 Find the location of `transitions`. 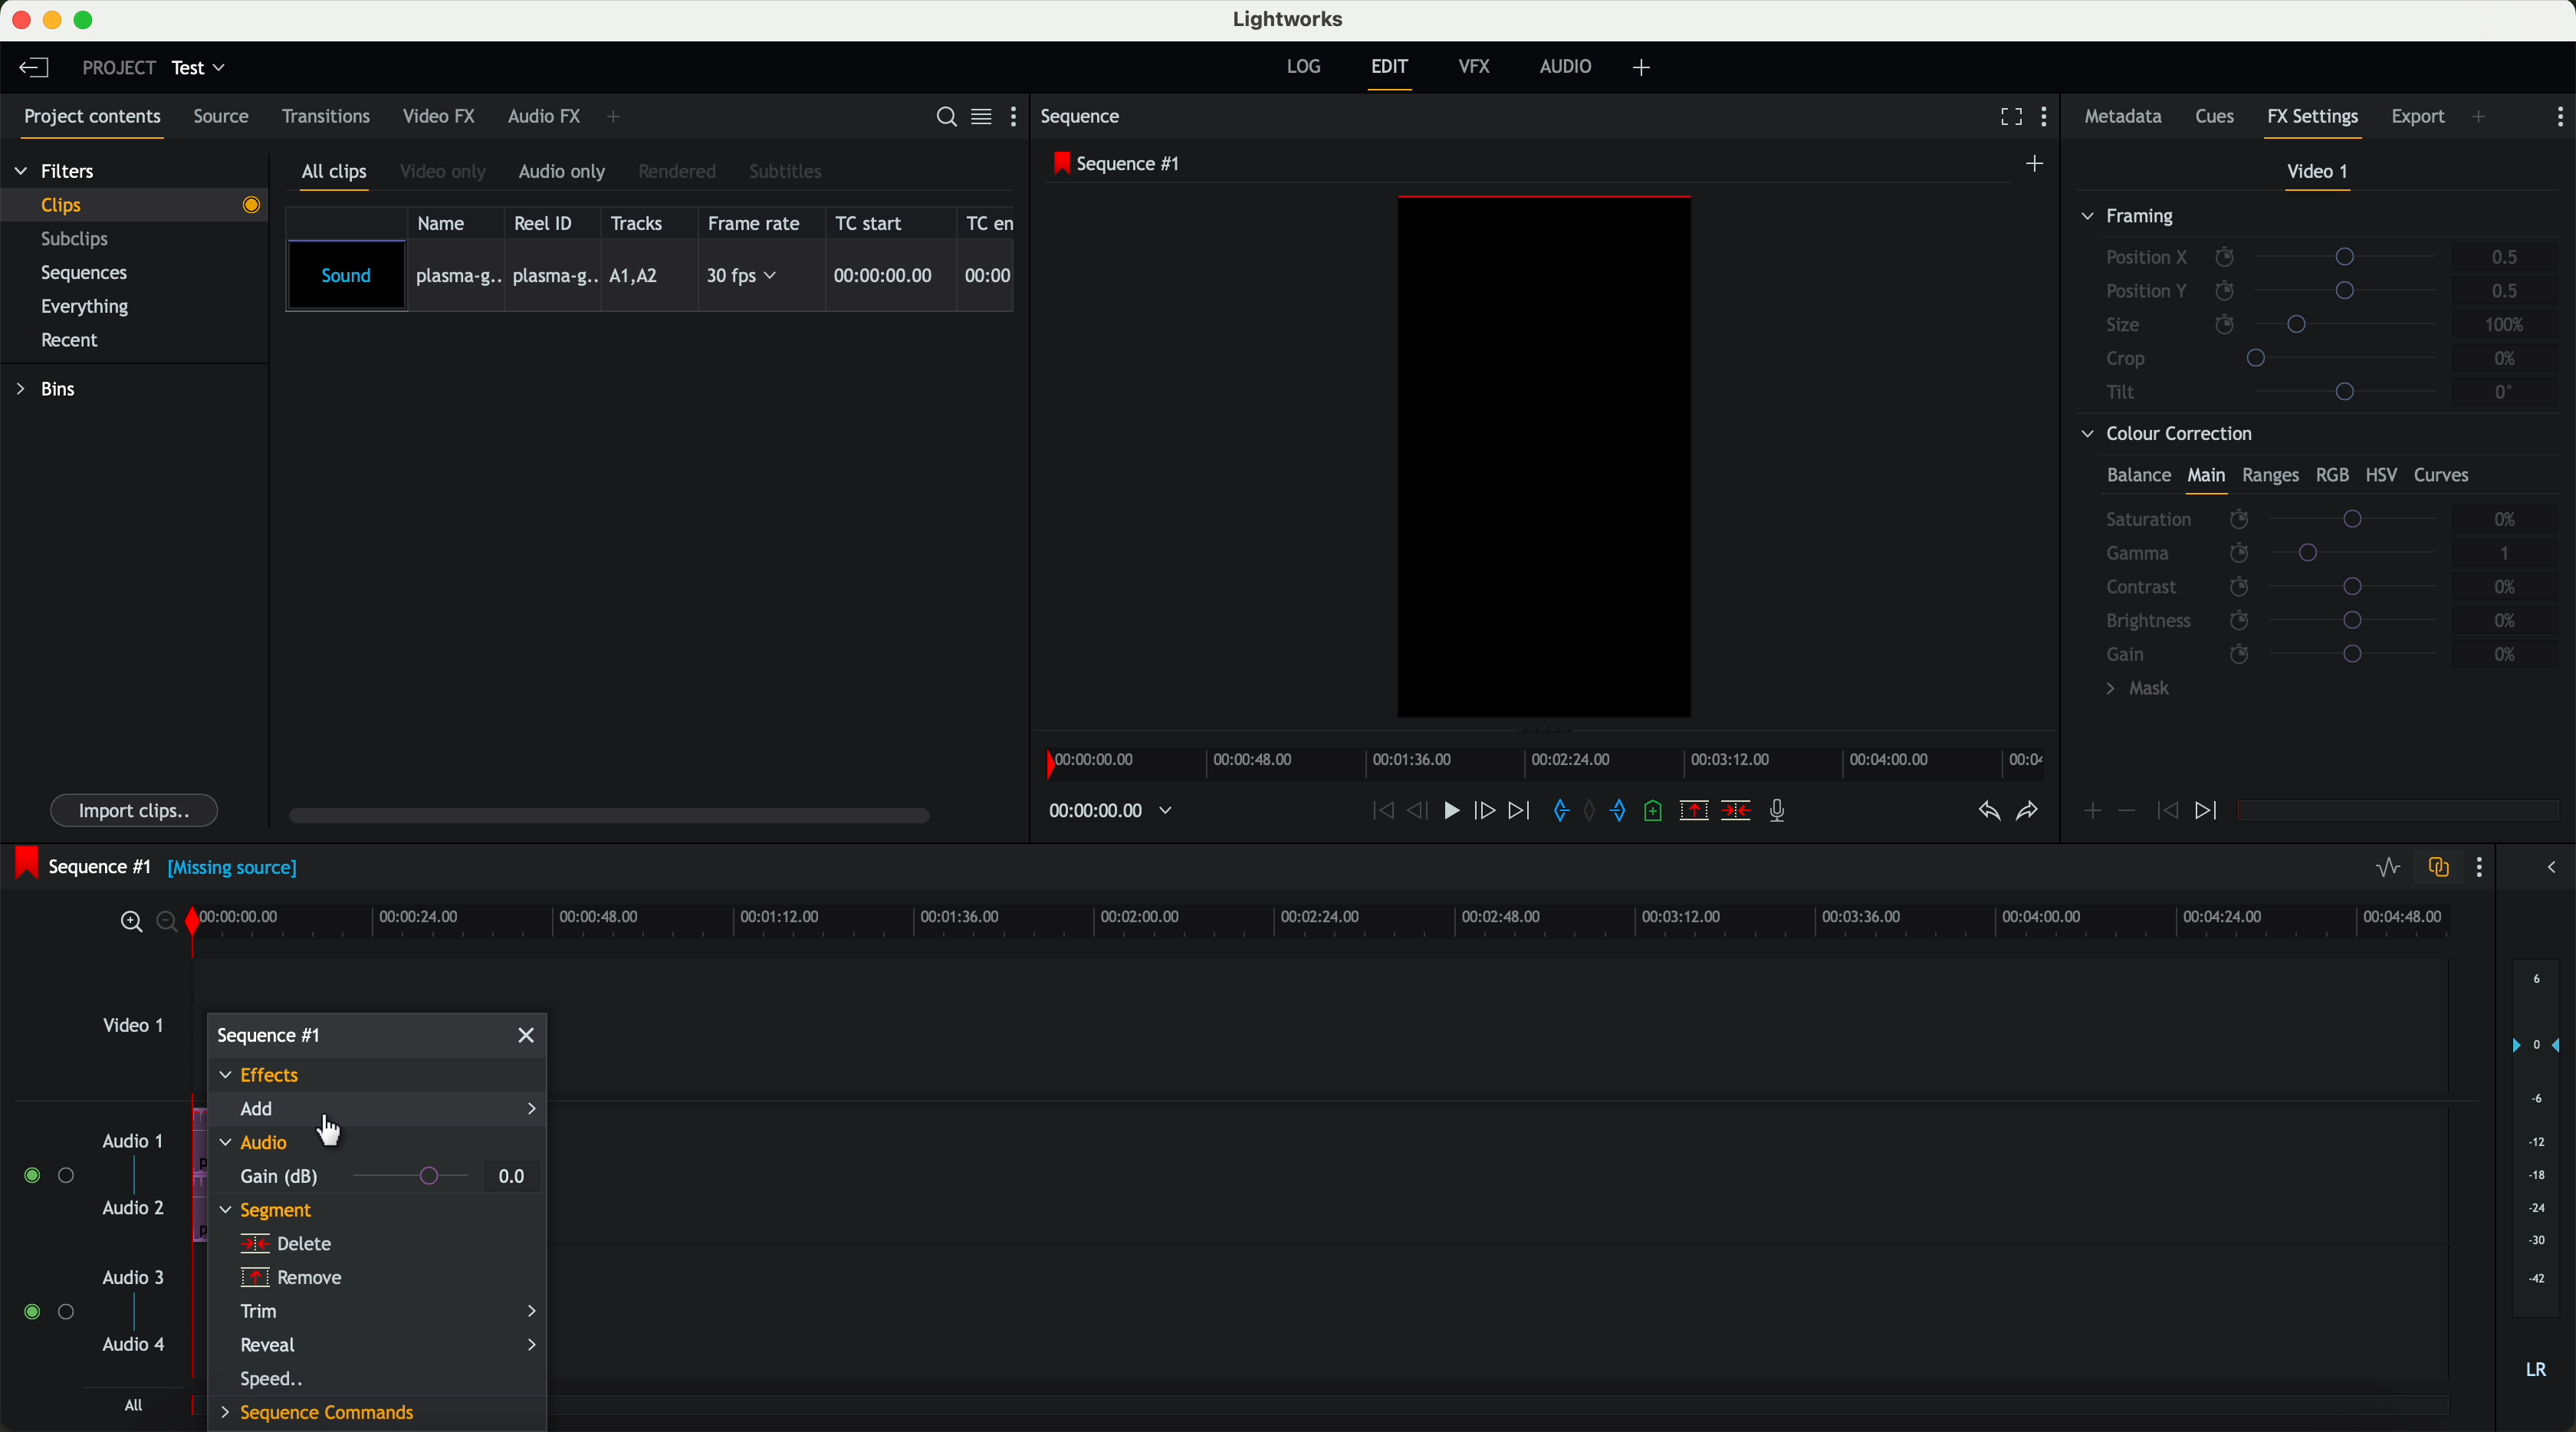

transitions is located at coordinates (327, 120).